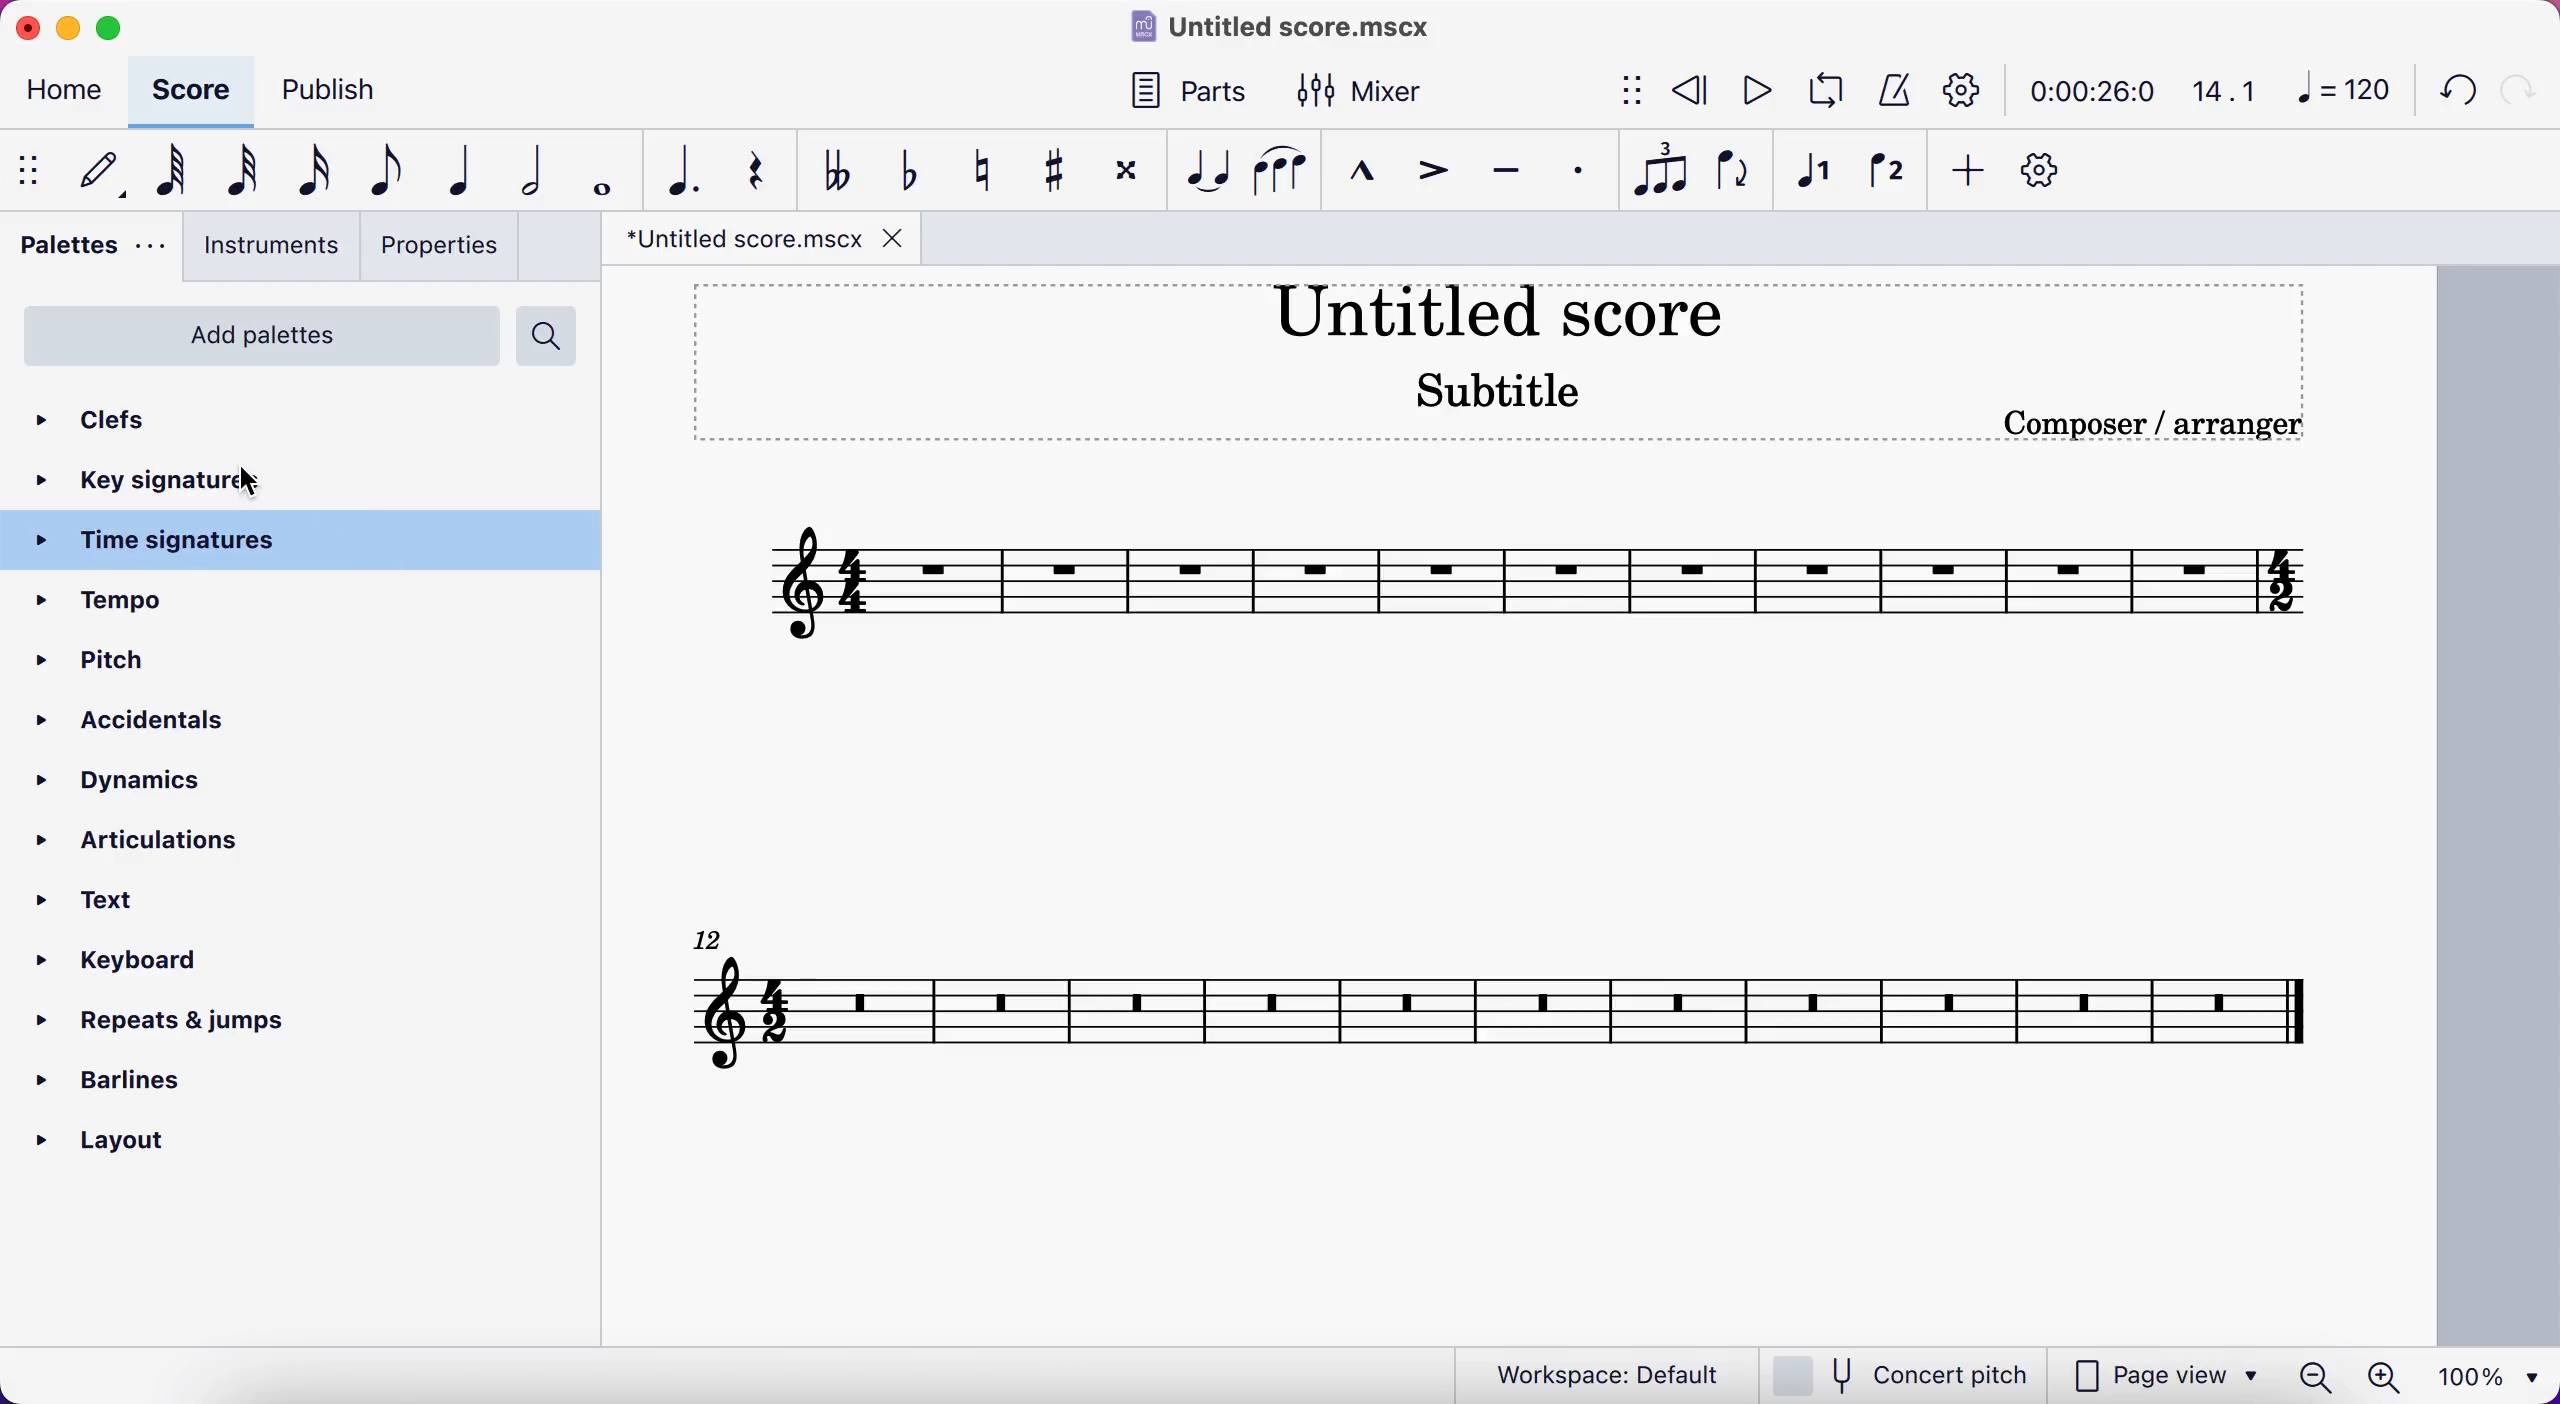 The width and height of the screenshot is (2560, 1404). What do you see at coordinates (1821, 177) in the screenshot?
I see `voice 1` at bounding box center [1821, 177].